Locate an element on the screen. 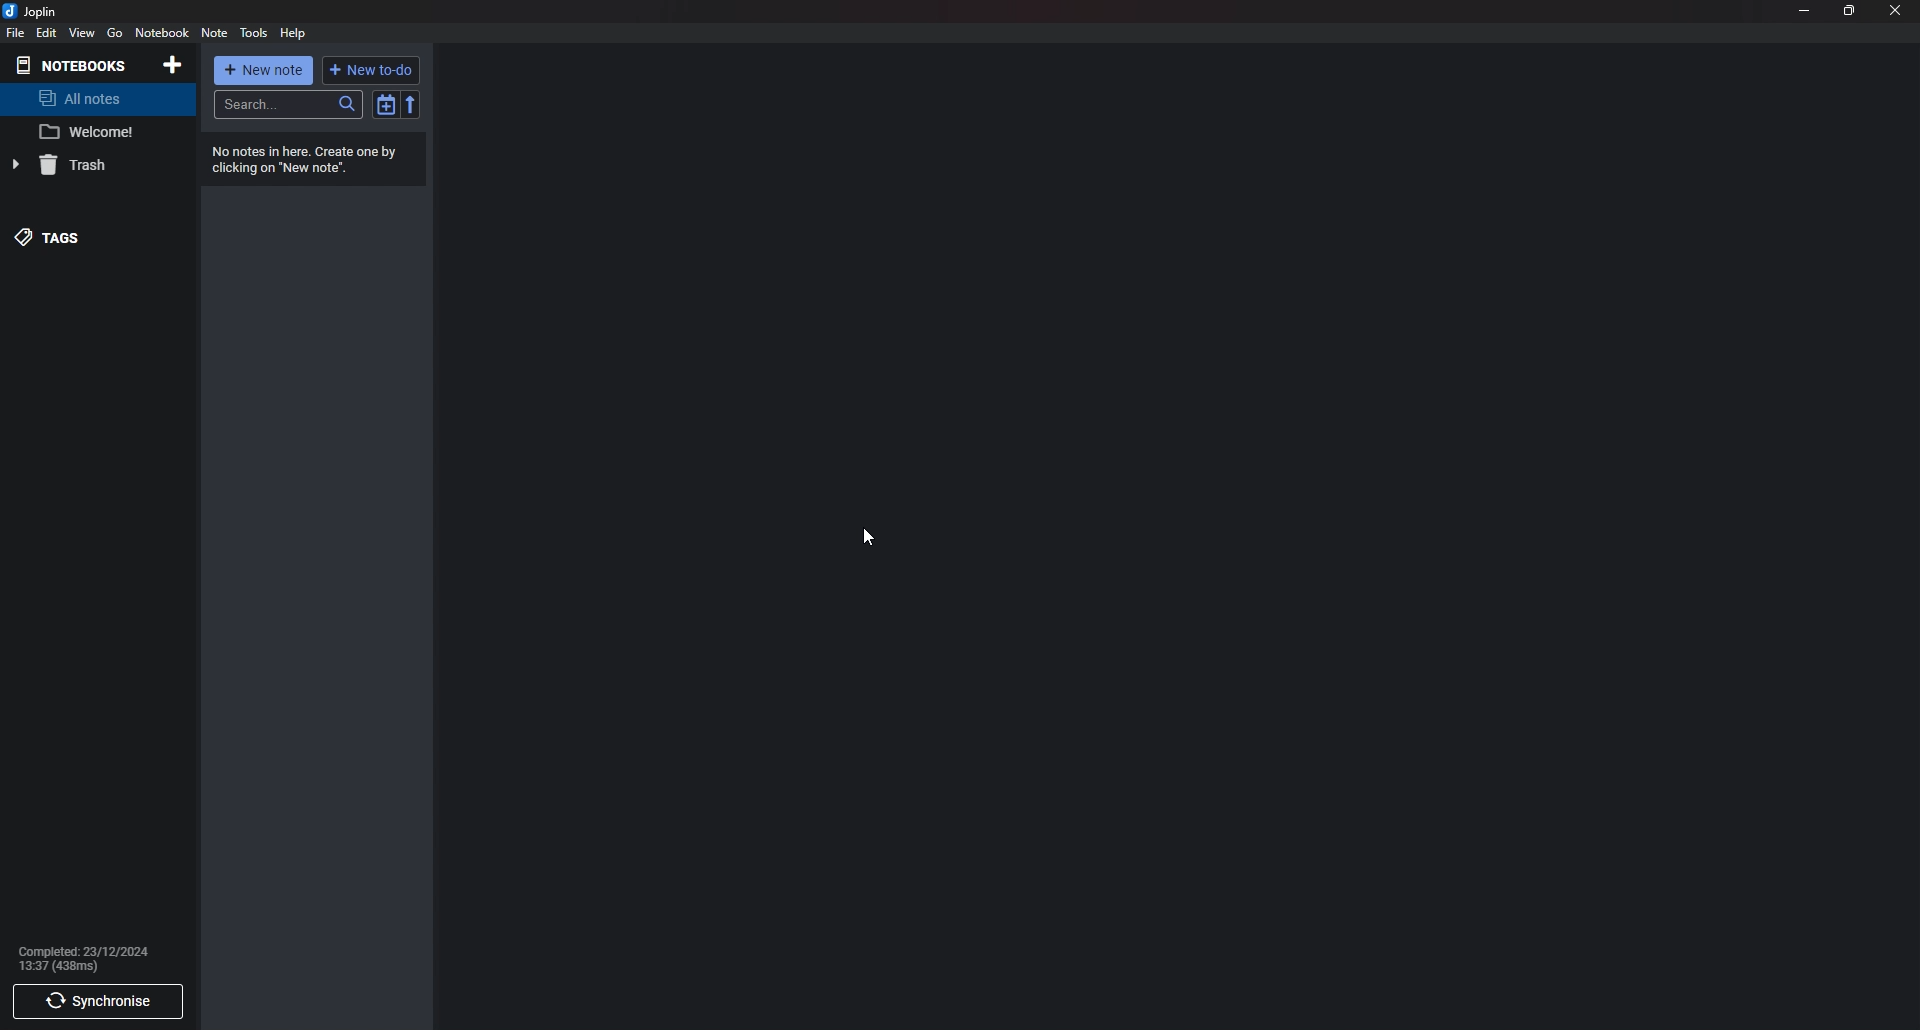 The image size is (1920, 1030). Welcome is located at coordinates (88, 134).